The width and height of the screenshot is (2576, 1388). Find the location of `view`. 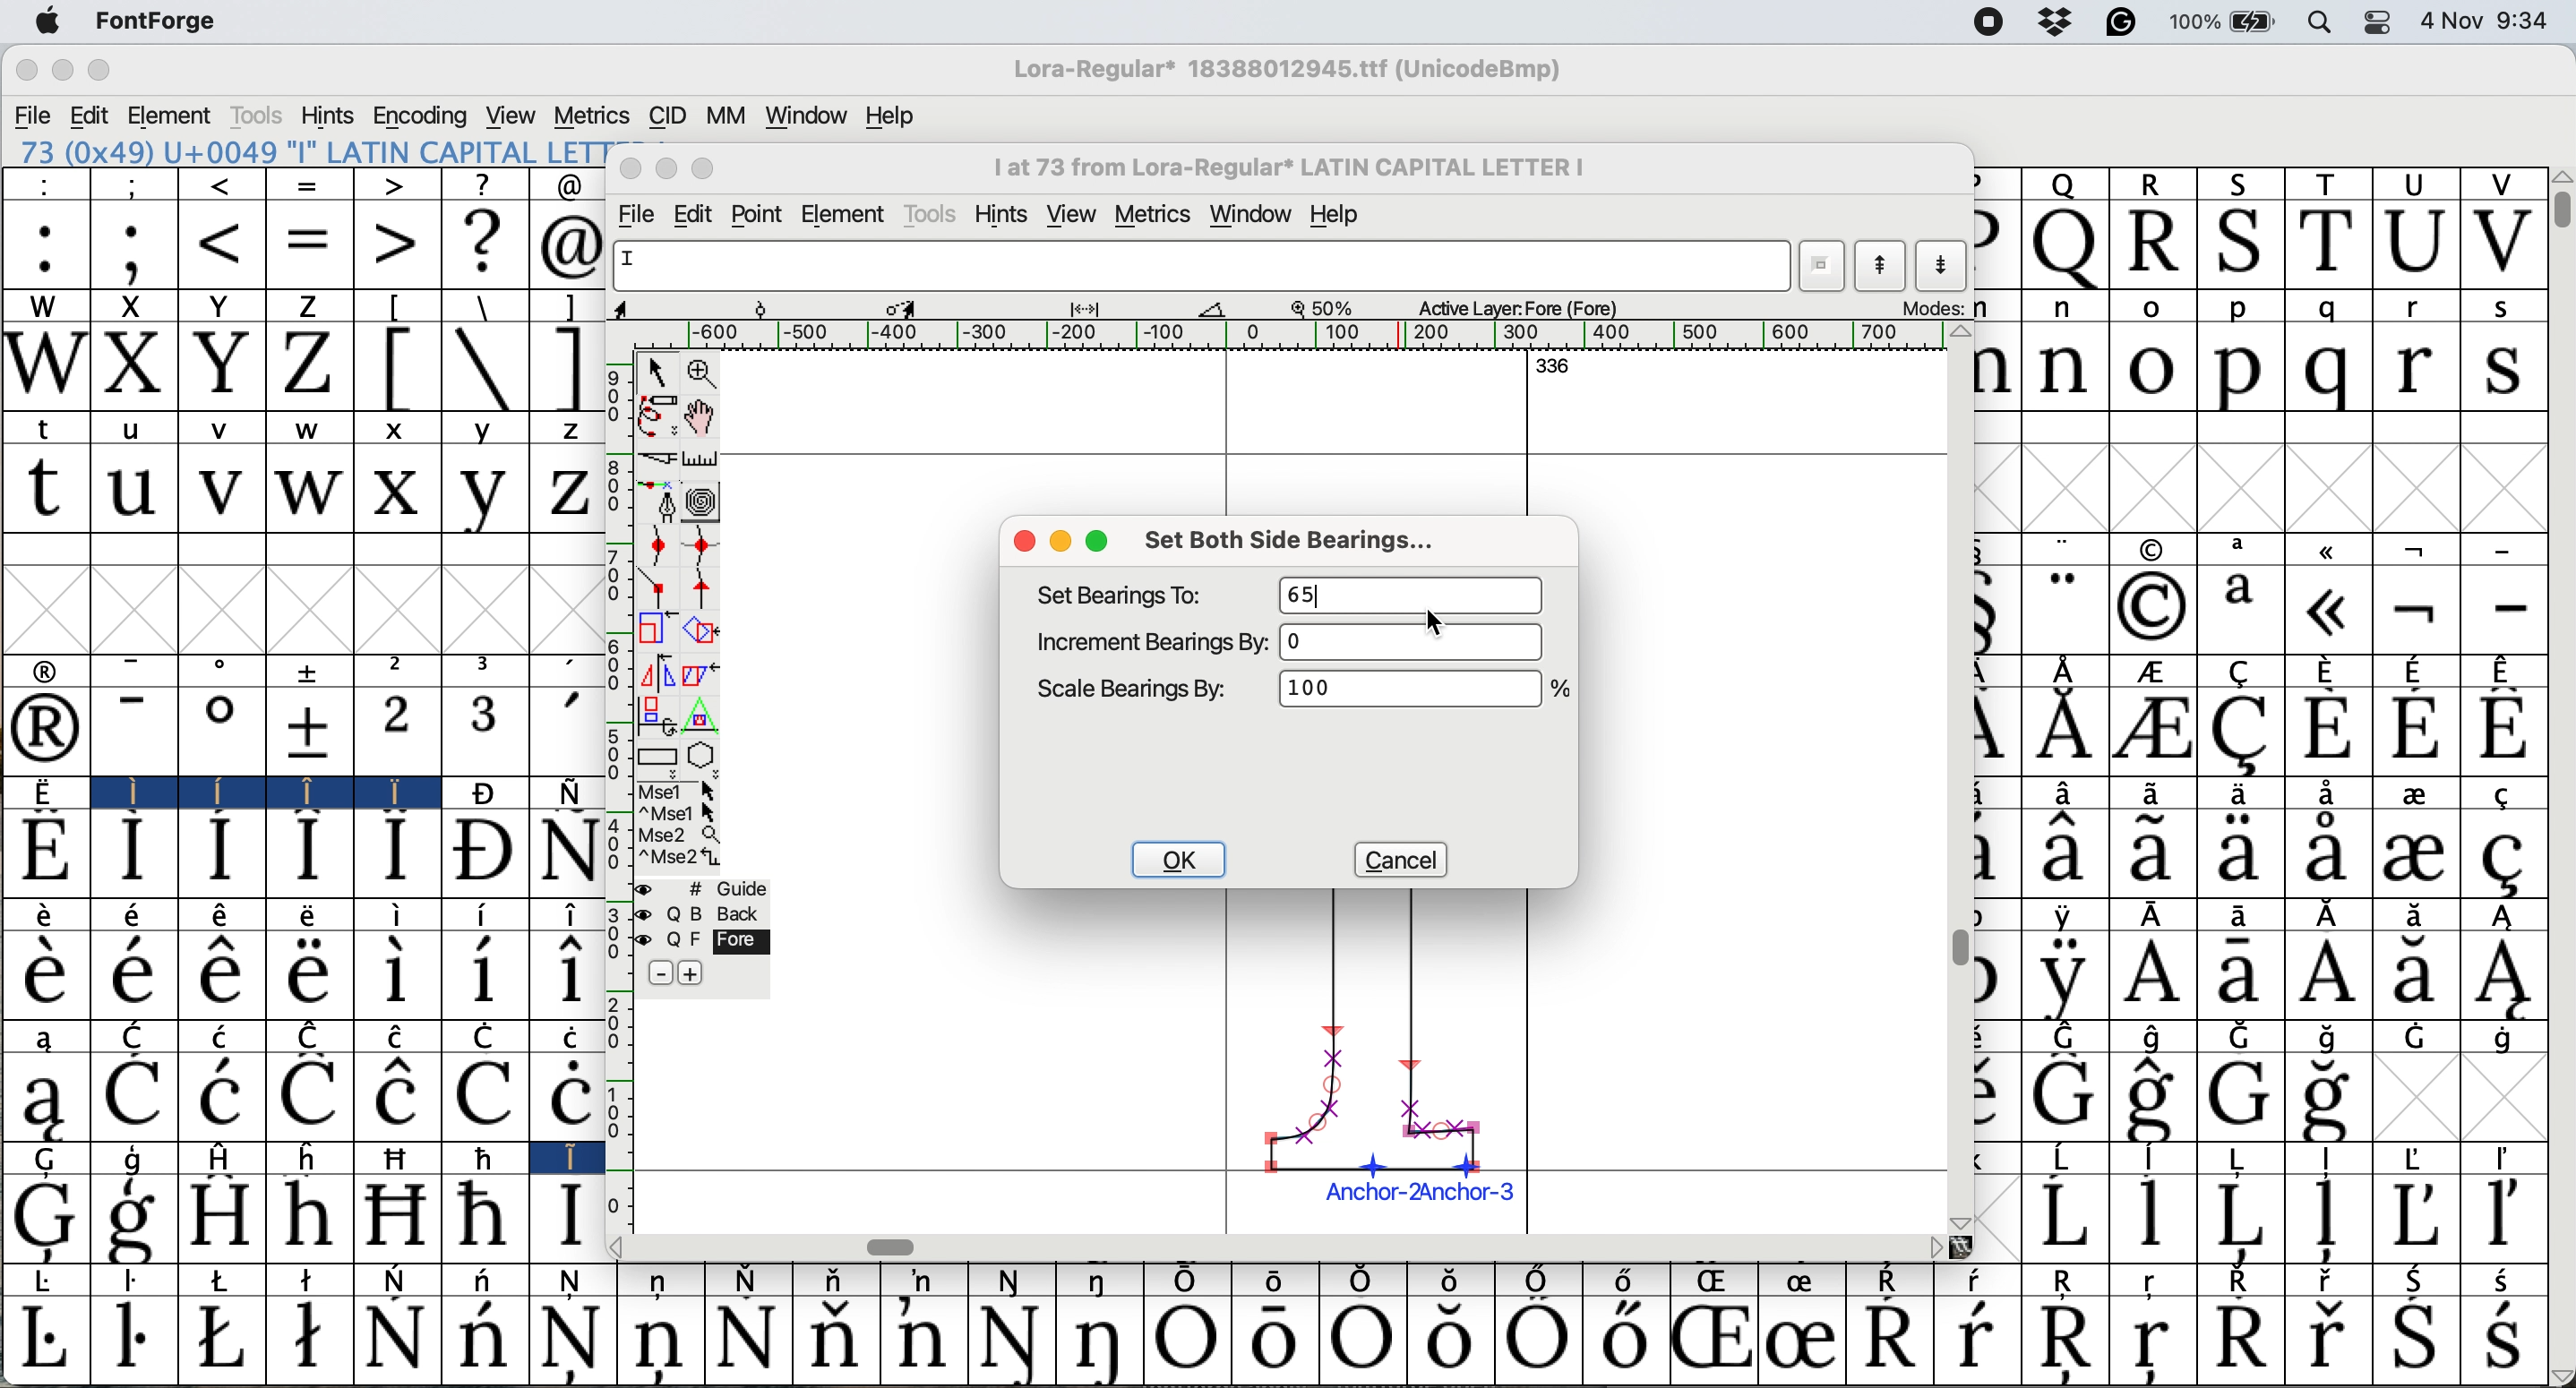

view is located at coordinates (512, 114).